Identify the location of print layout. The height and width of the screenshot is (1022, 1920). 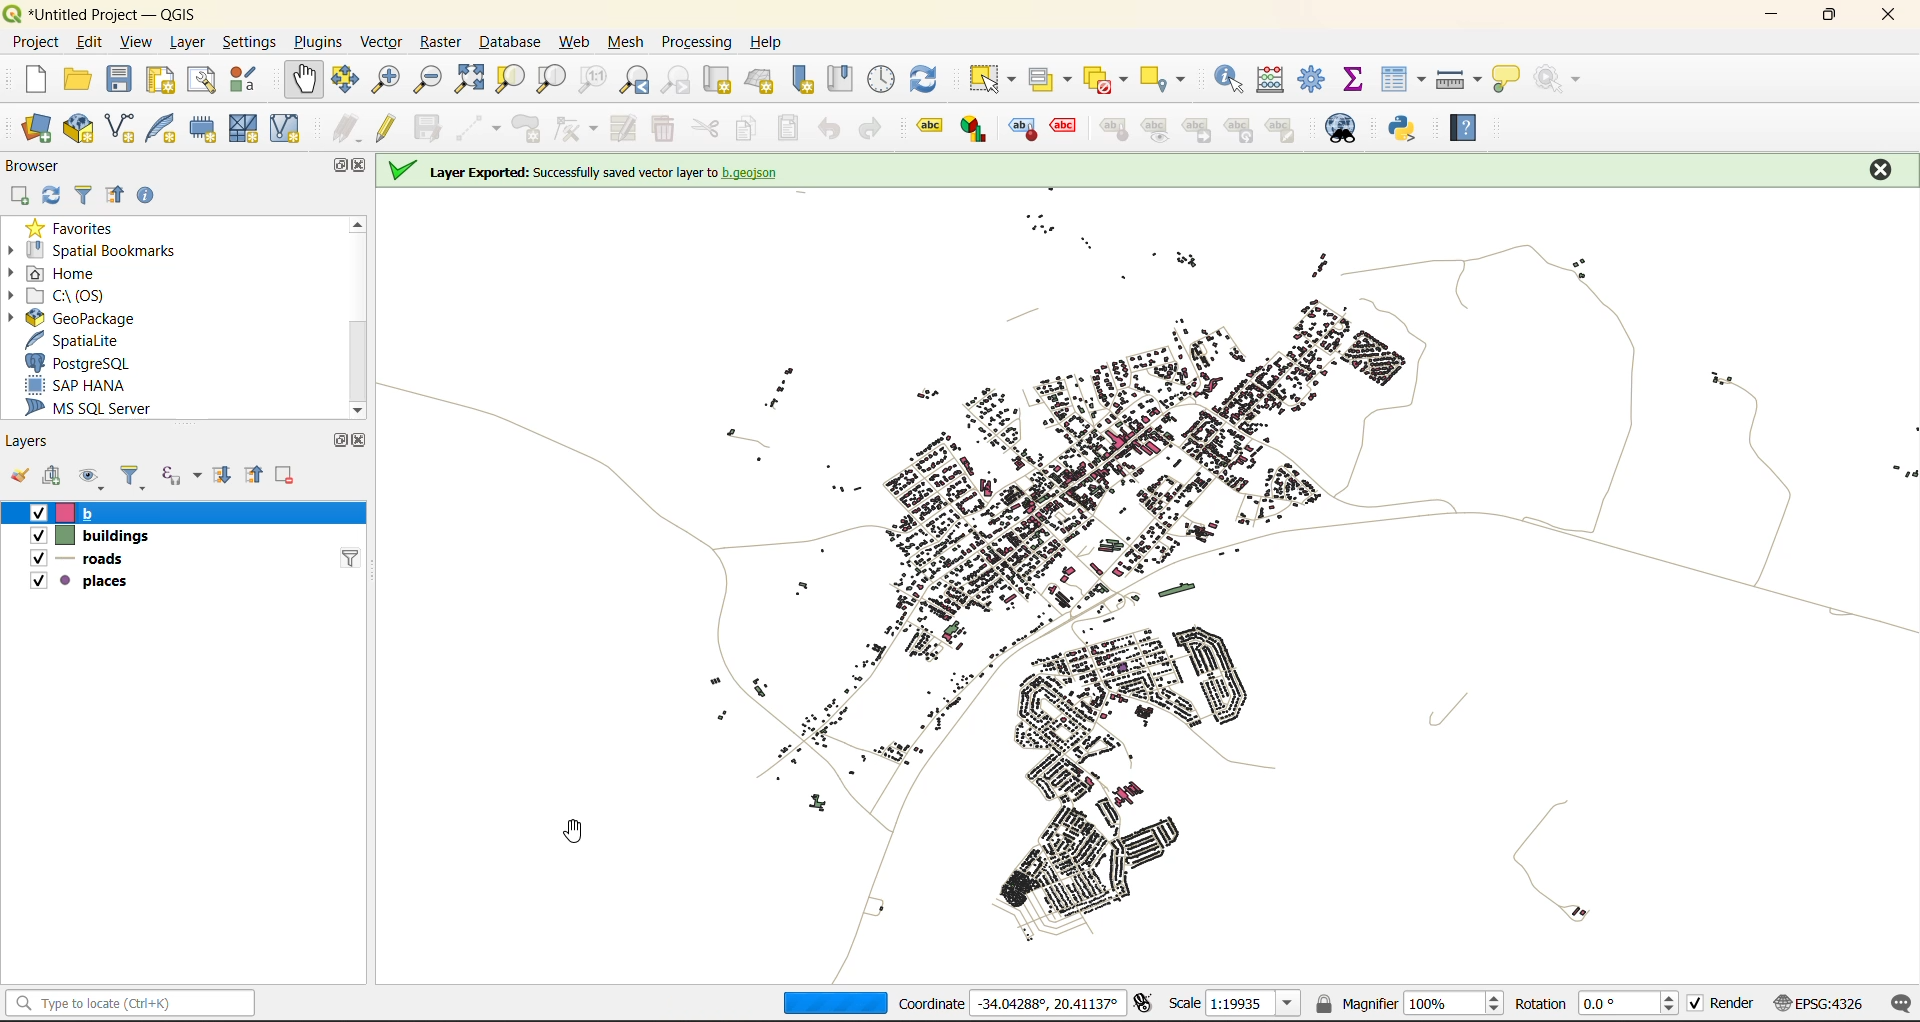
(163, 81).